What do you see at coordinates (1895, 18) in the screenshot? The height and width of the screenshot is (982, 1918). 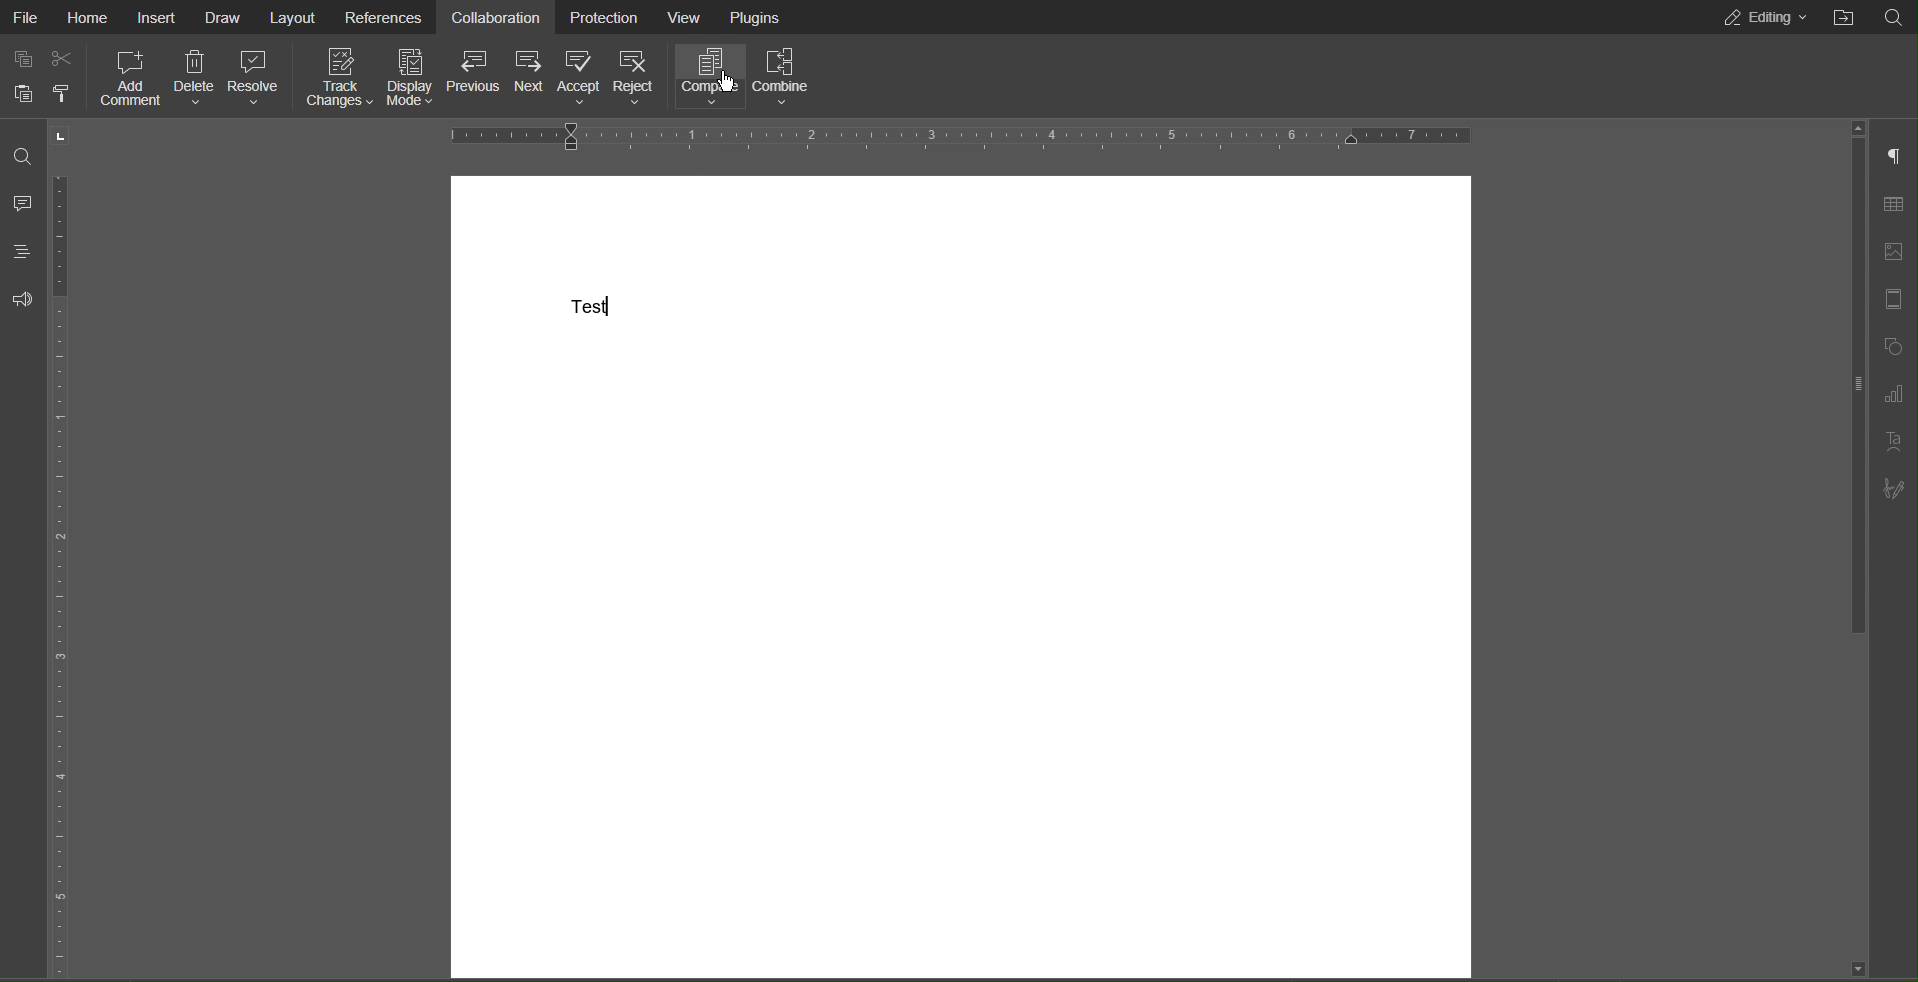 I see `Search` at bounding box center [1895, 18].